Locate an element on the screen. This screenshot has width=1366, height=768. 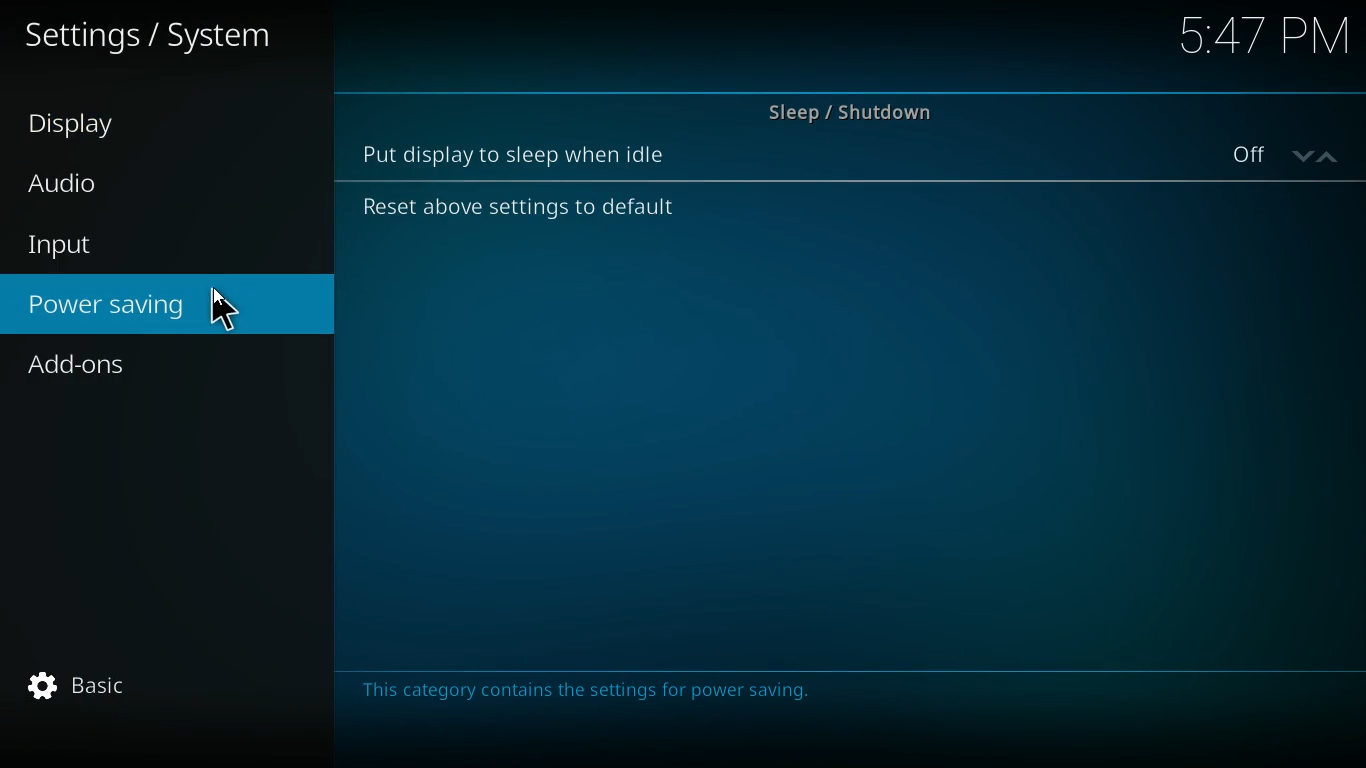
power saving is located at coordinates (166, 308).